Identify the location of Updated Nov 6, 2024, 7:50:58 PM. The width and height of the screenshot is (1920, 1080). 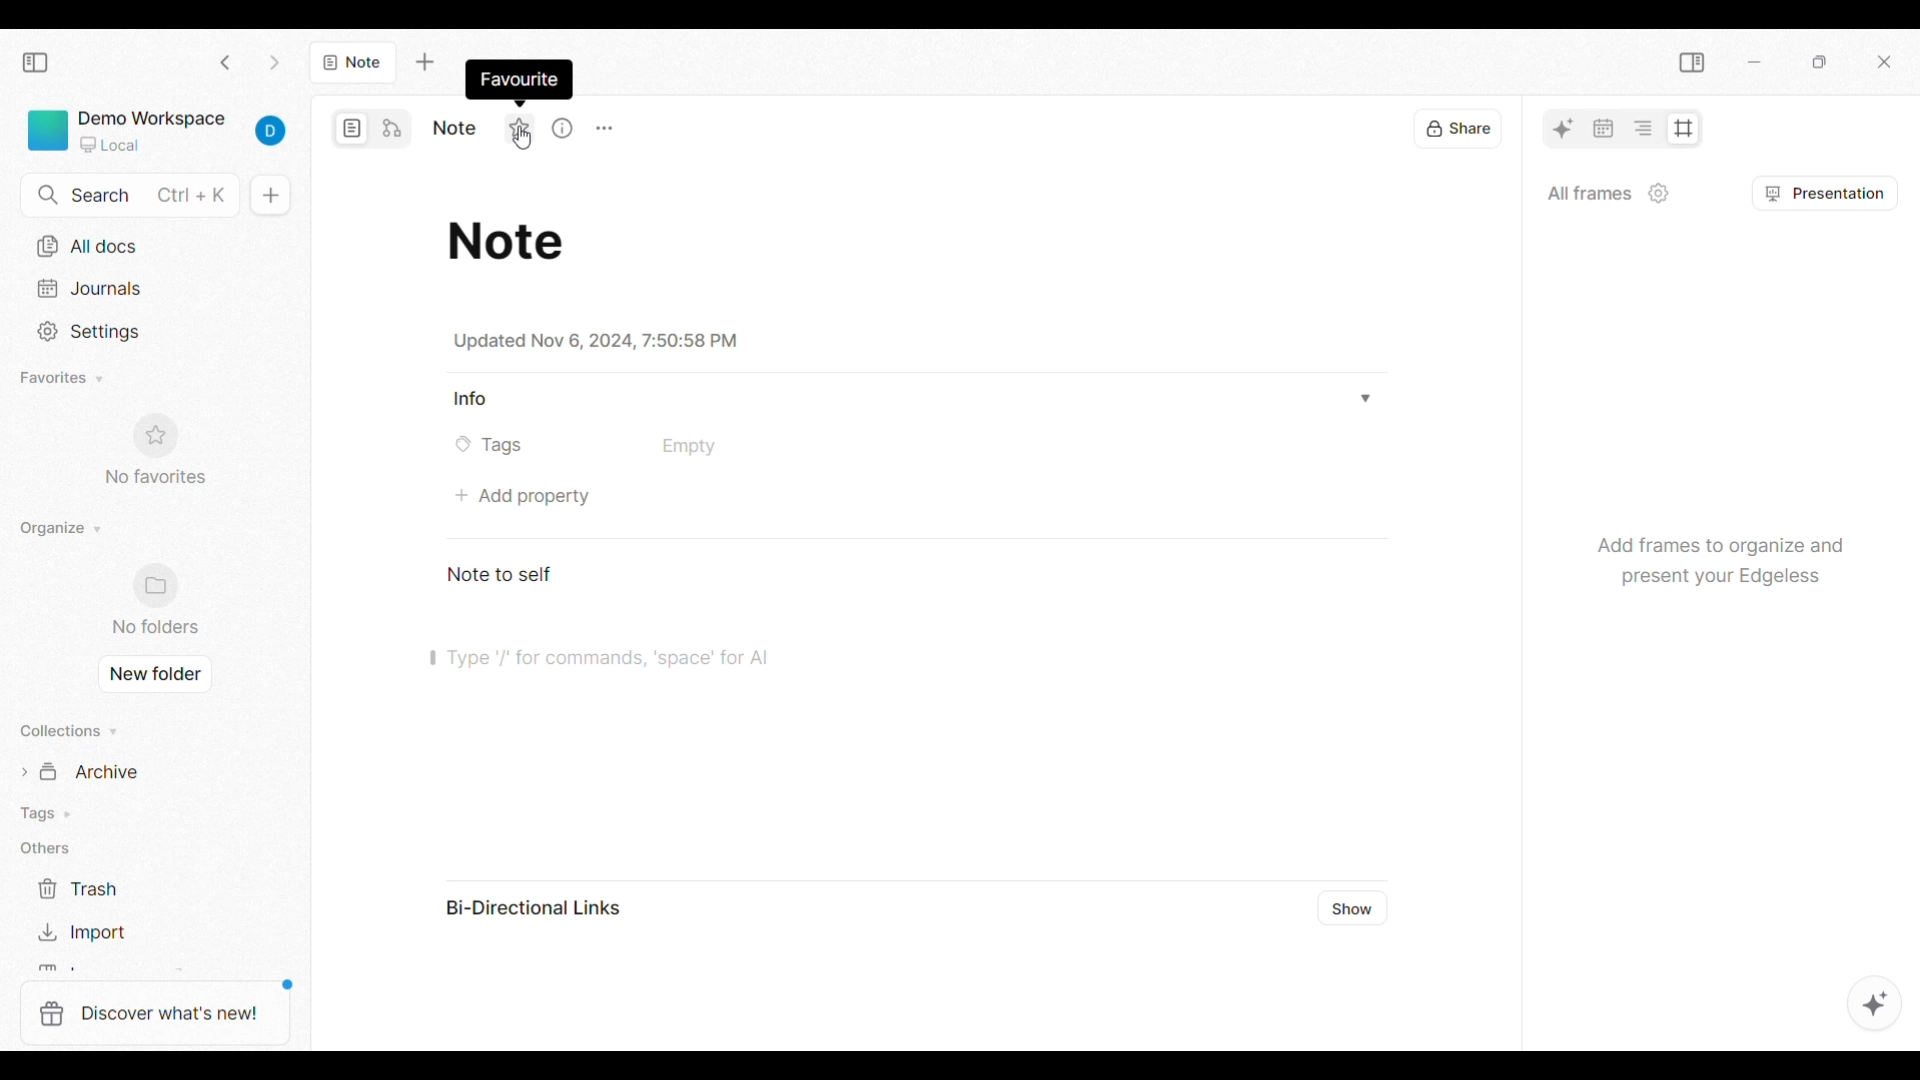
(594, 341).